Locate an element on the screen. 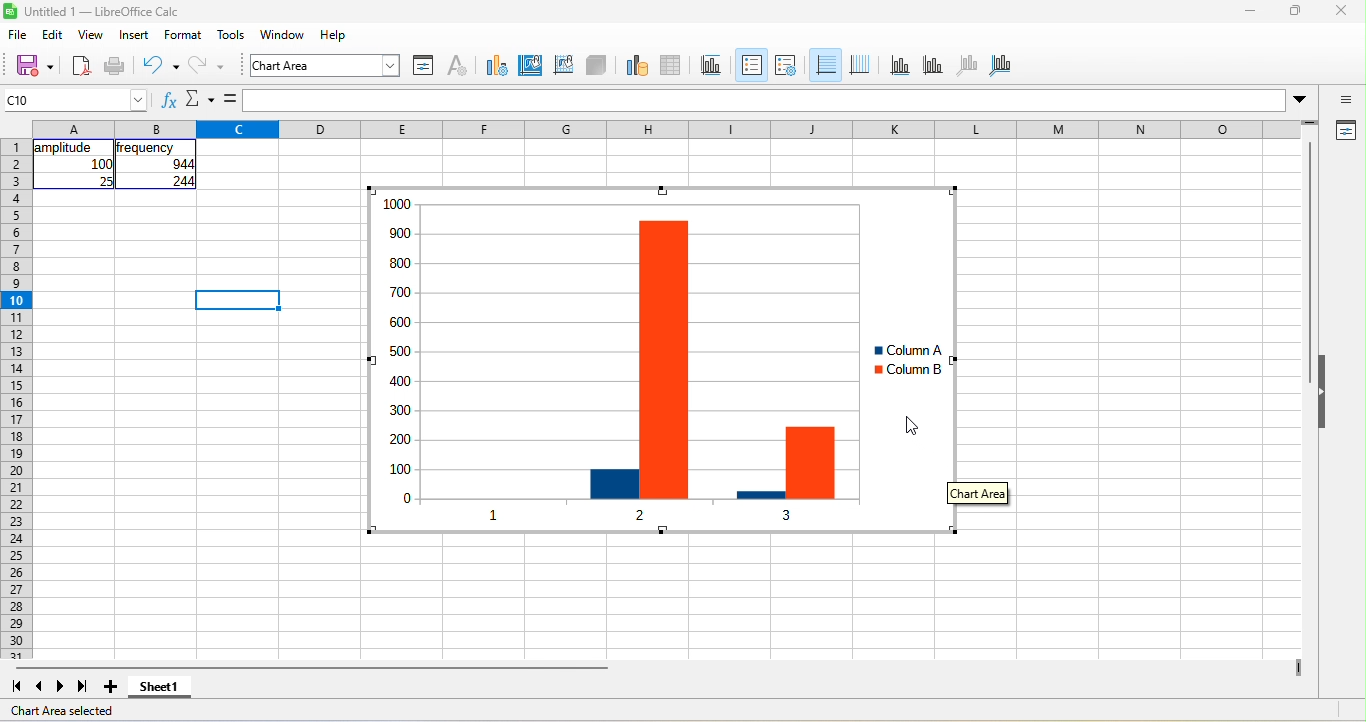 This screenshot has width=1366, height=722. save is located at coordinates (34, 67).